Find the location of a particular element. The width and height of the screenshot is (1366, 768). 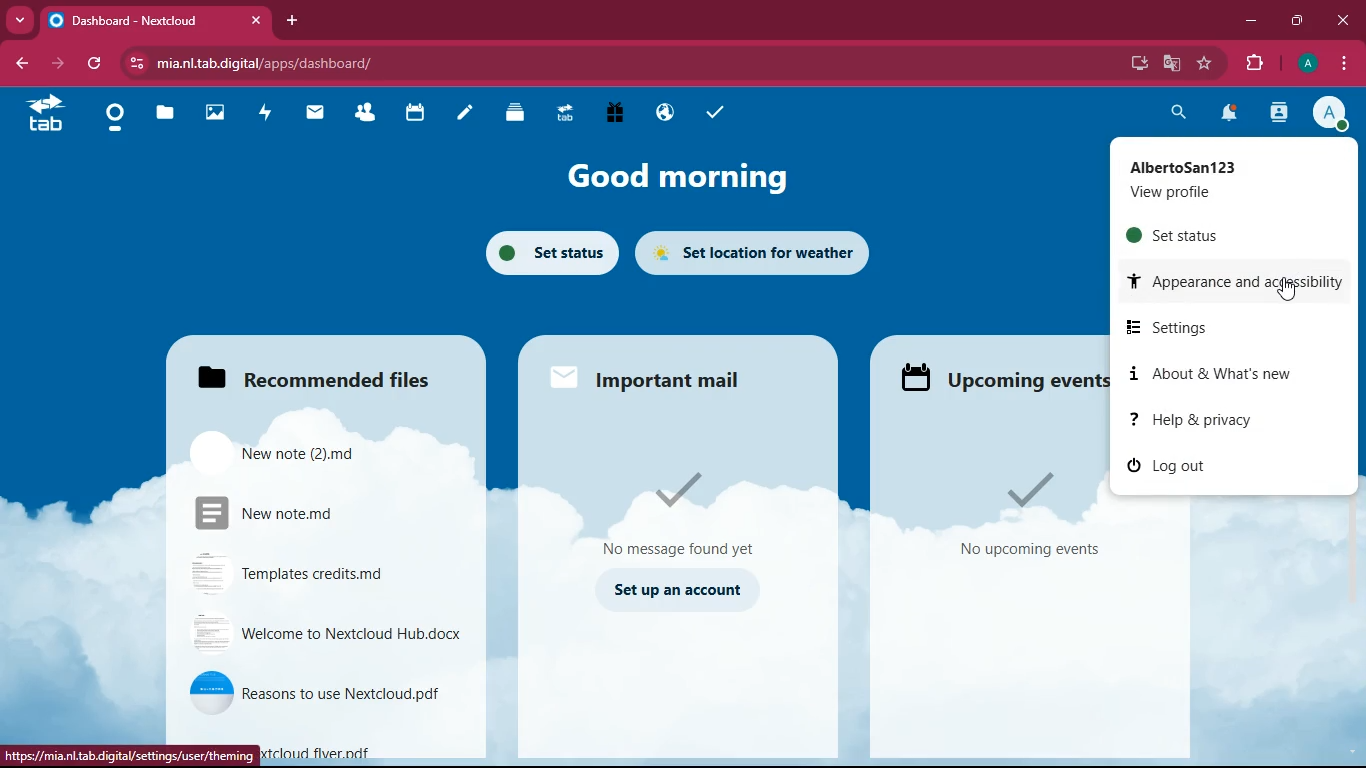

notifications is located at coordinates (1230, 114).